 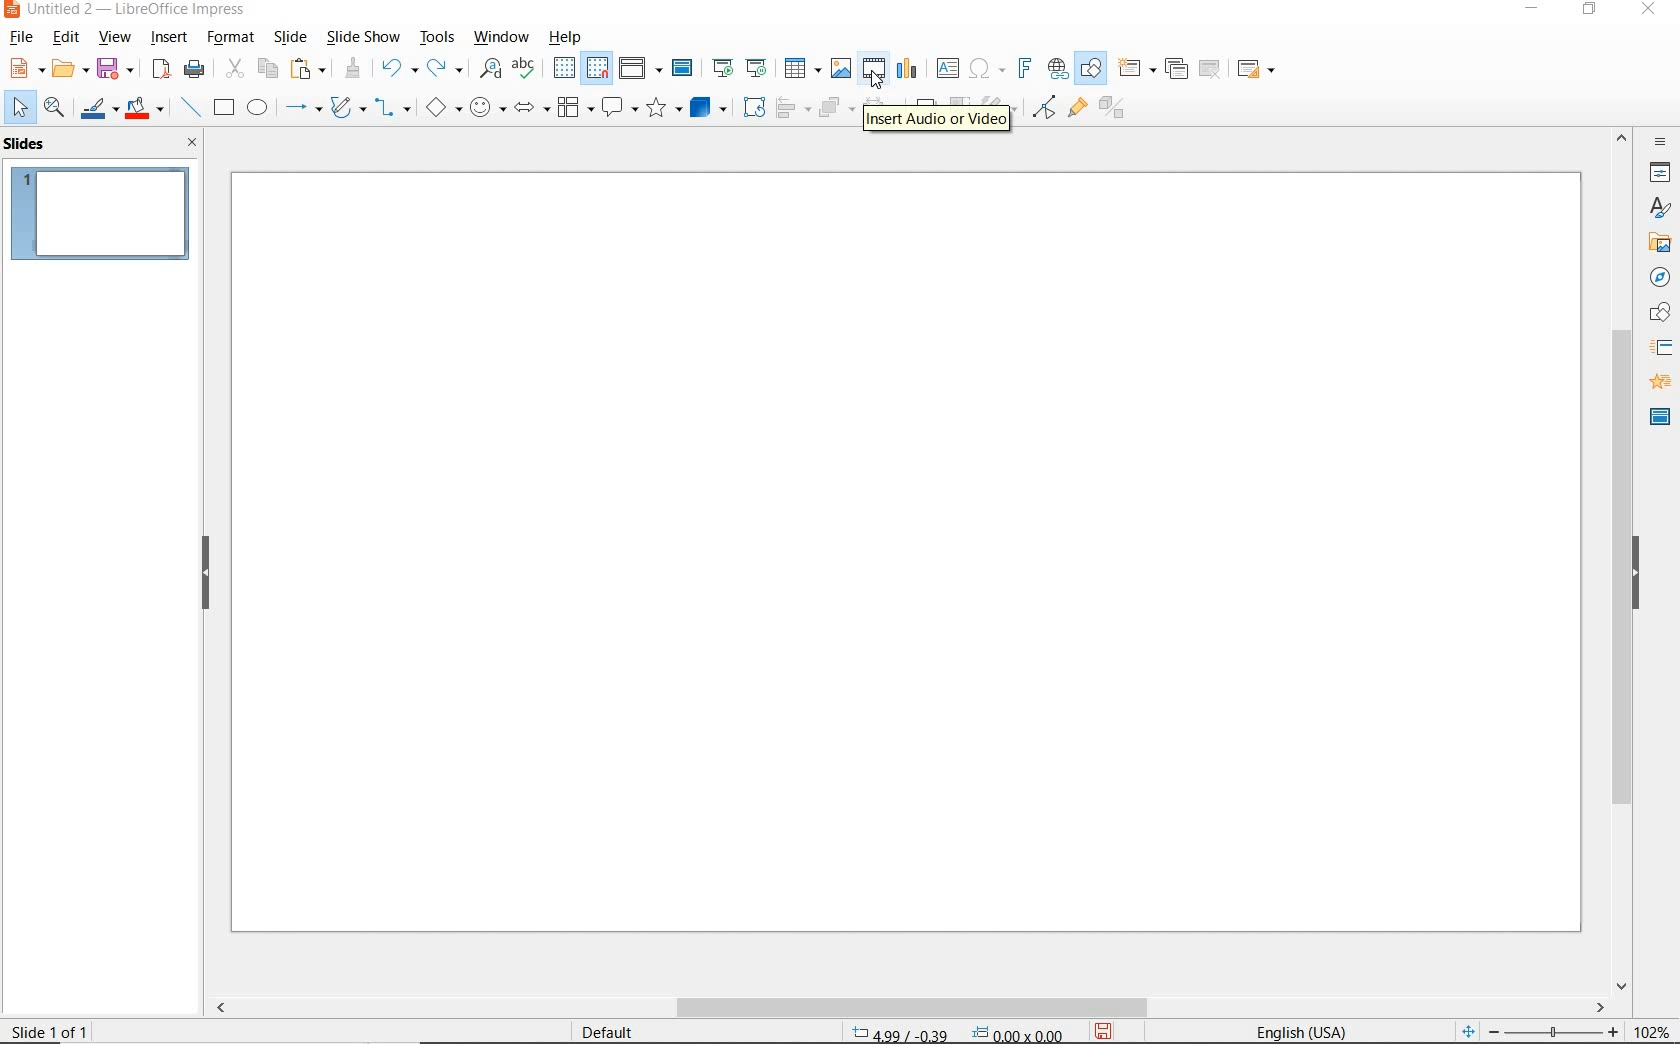 What do you see at coordinates (127, 11) in the screenshot?
I see `FILE NAME` at bounding box center [127, 11].